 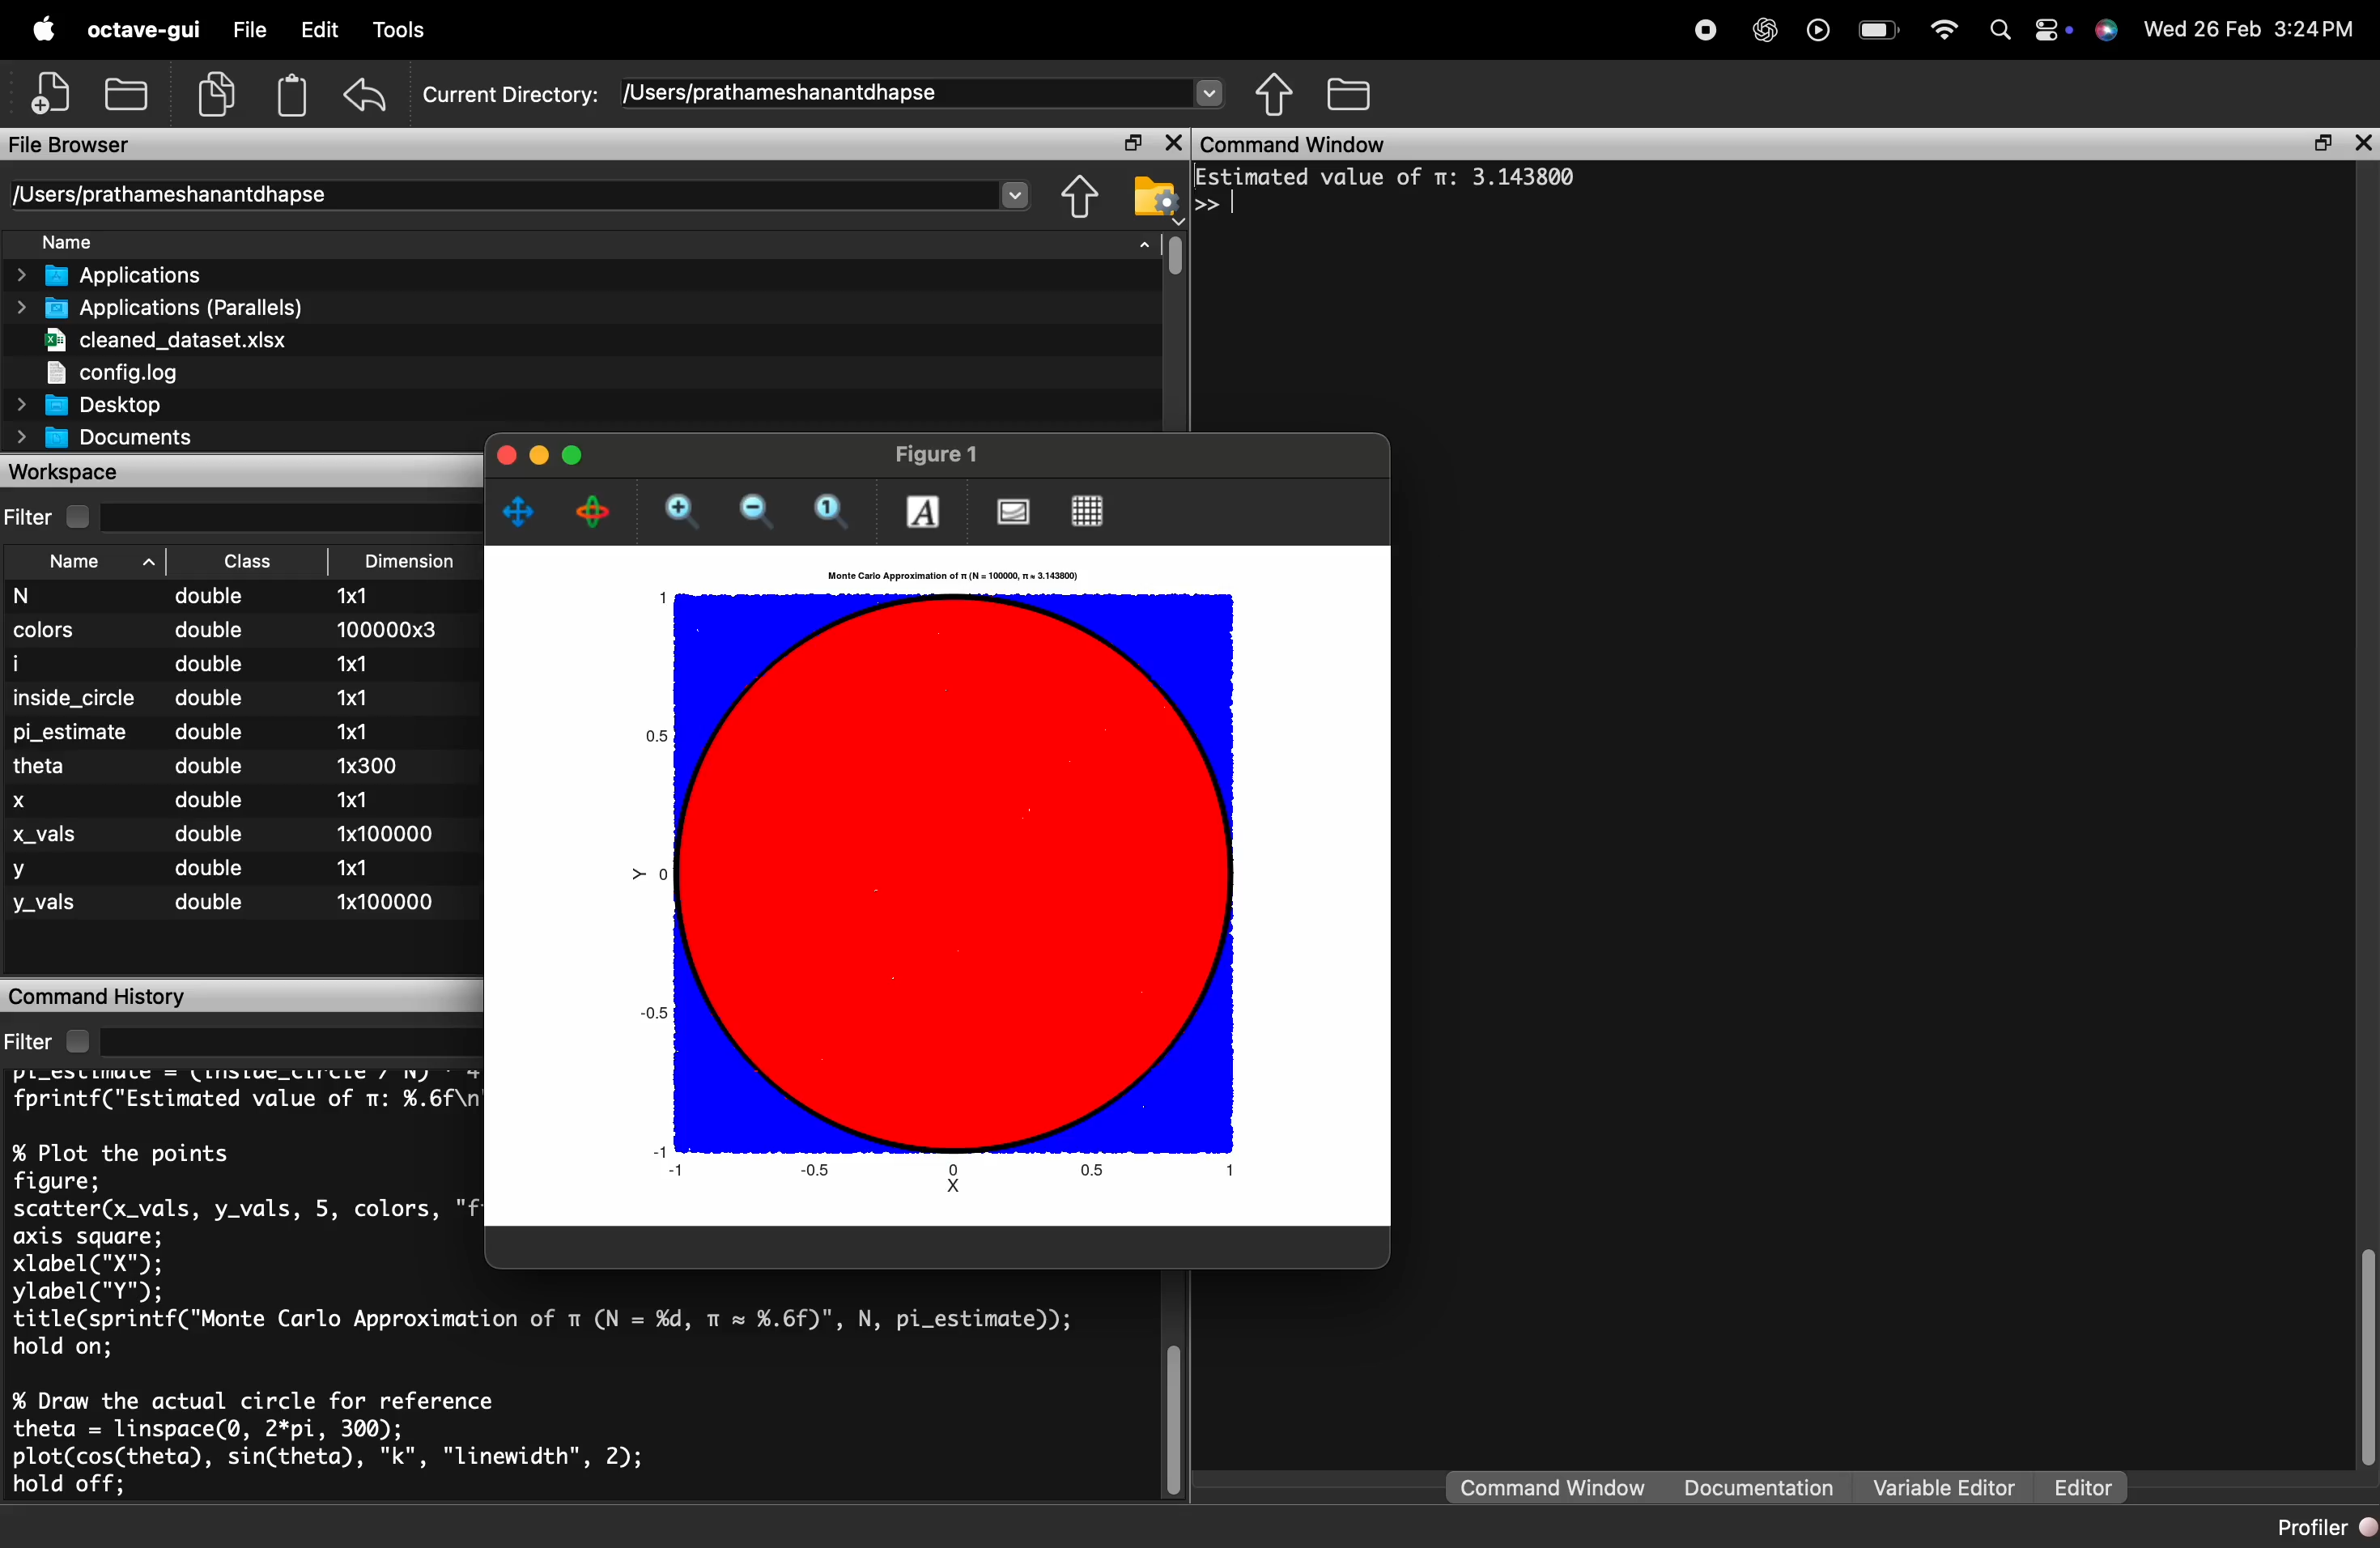 What do you see at coordinates (212, 837) in the screenshot?
I see `double` at bounding box center [212, 837].